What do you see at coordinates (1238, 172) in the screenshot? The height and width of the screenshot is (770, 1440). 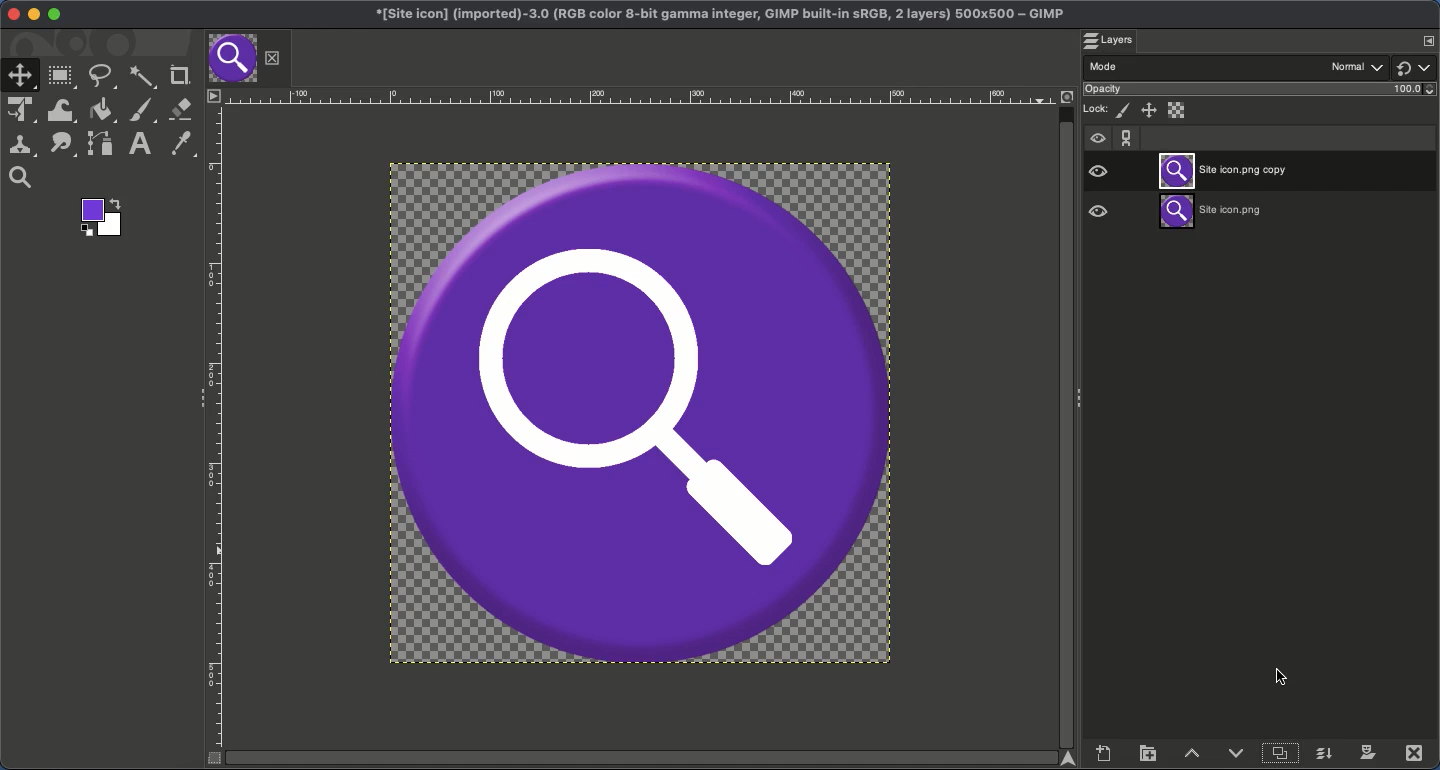 I see `Duplicate layer added` at bounding box center [1238, 172].